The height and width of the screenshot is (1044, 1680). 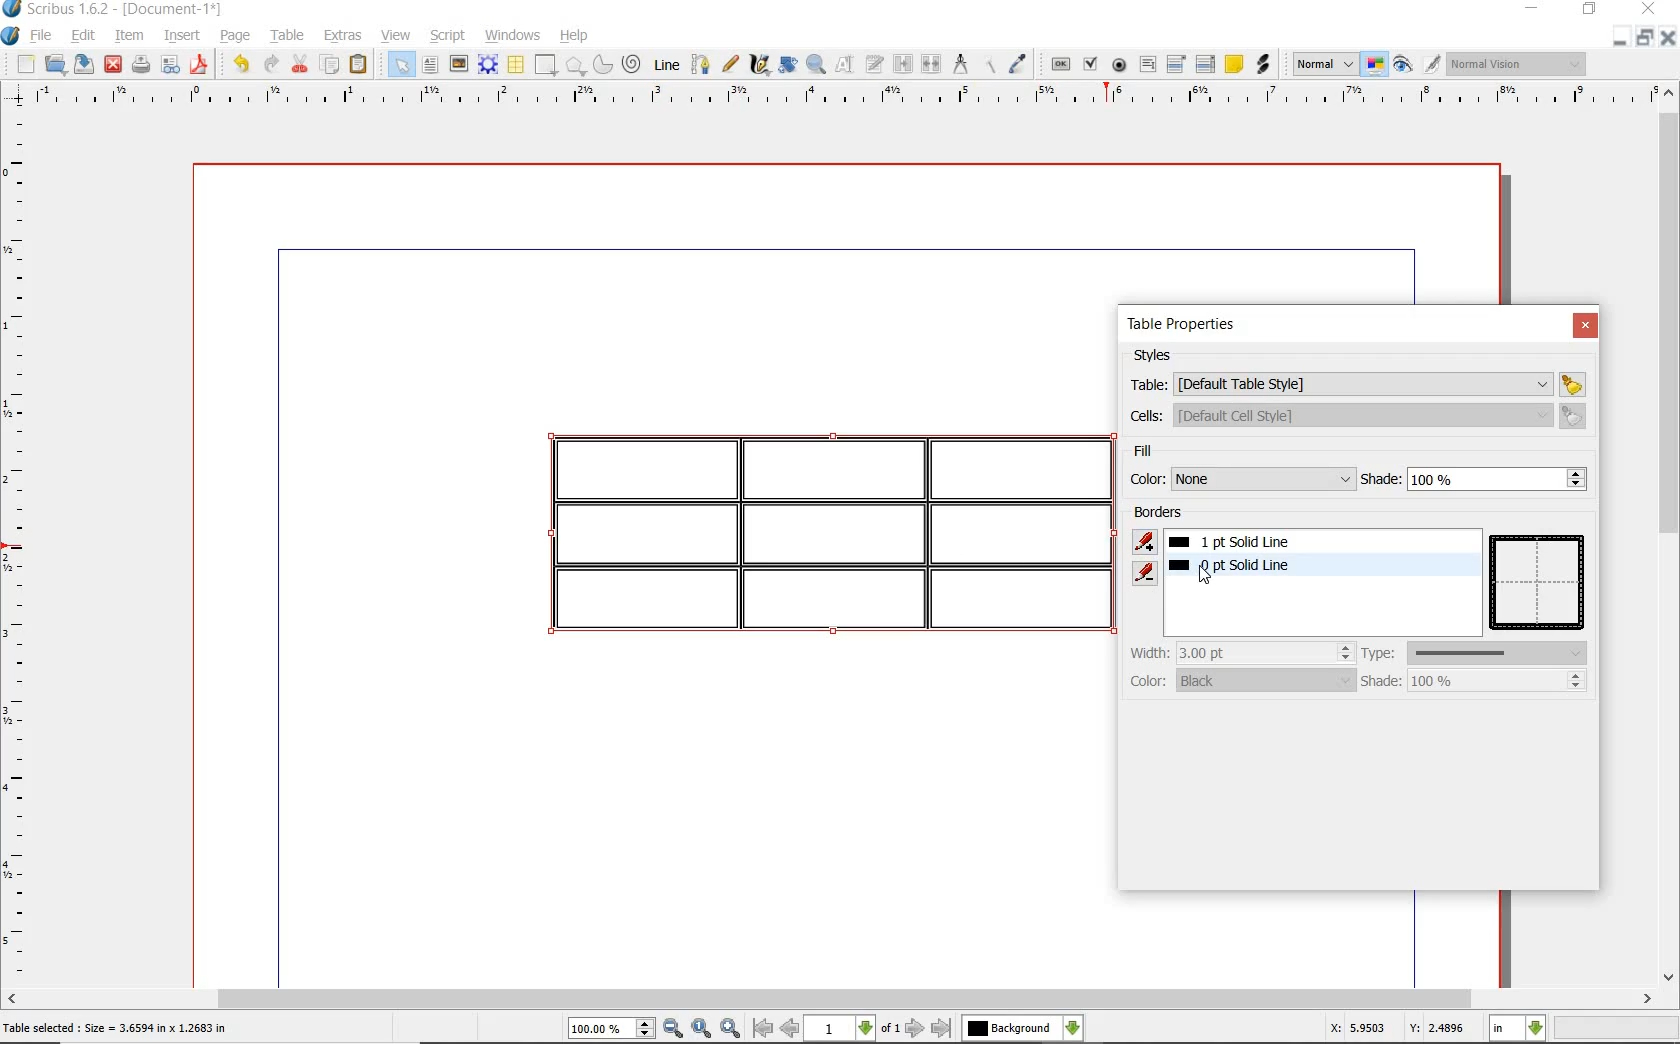 I want to click on zoom to, so click(x=701, y=1028).